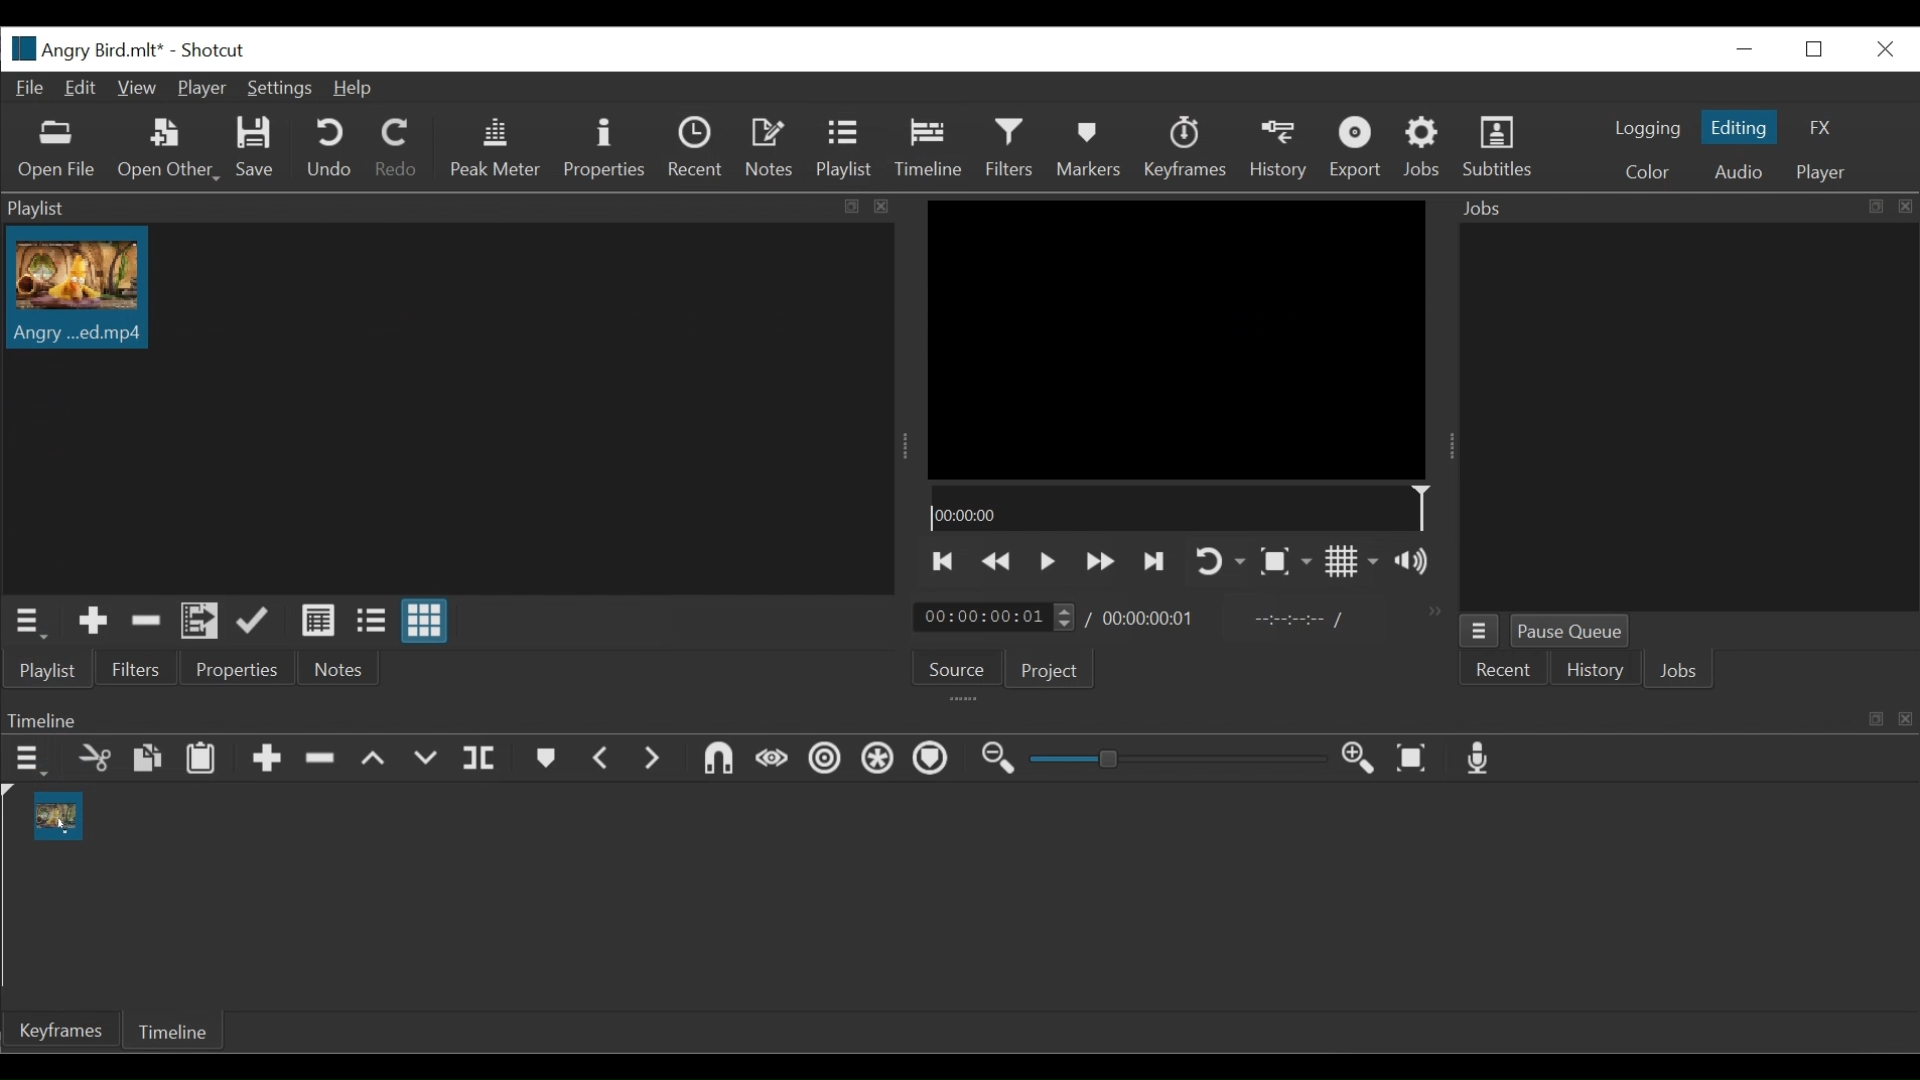 The width and height of the screenshot is (1920, 1080). What do you see at coordinates (1177, 341) in the screenshot?
I see `Media viewer` at bounding box center [1177, 341].